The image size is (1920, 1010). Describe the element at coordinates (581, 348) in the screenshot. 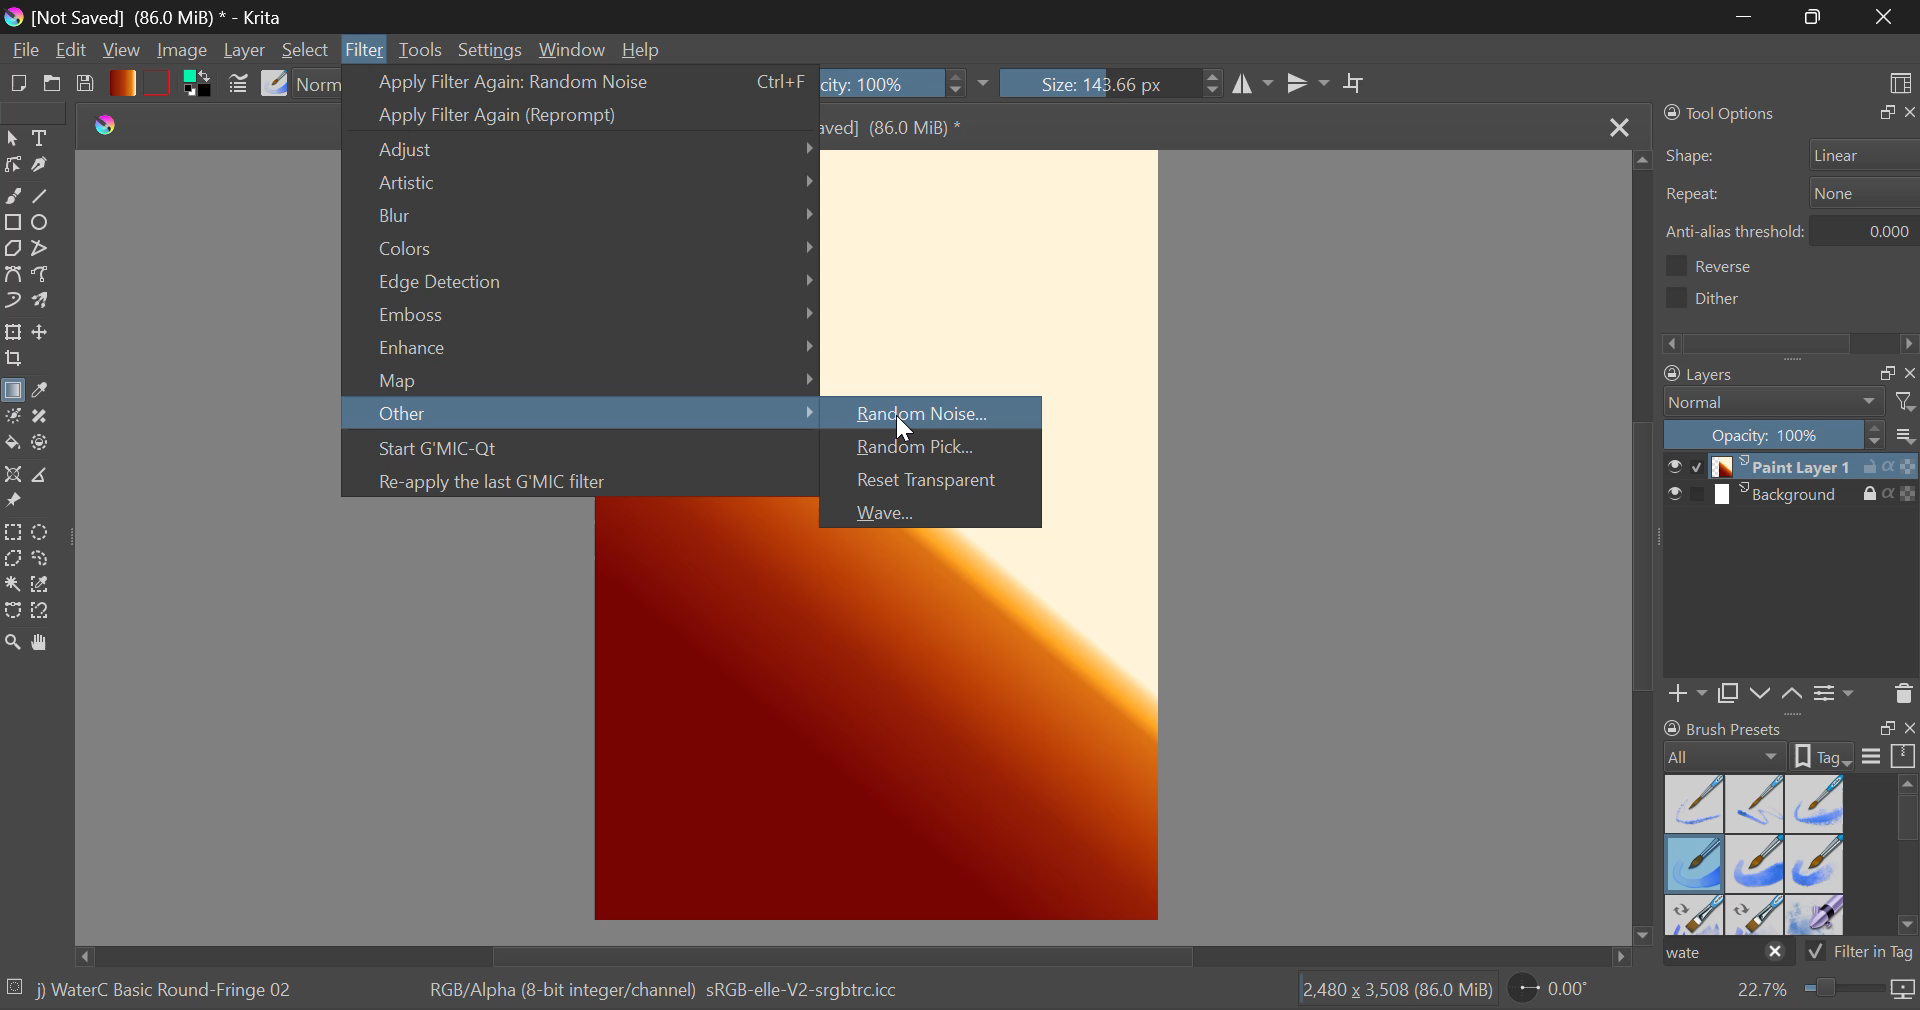

I see `Enhance` at that location.